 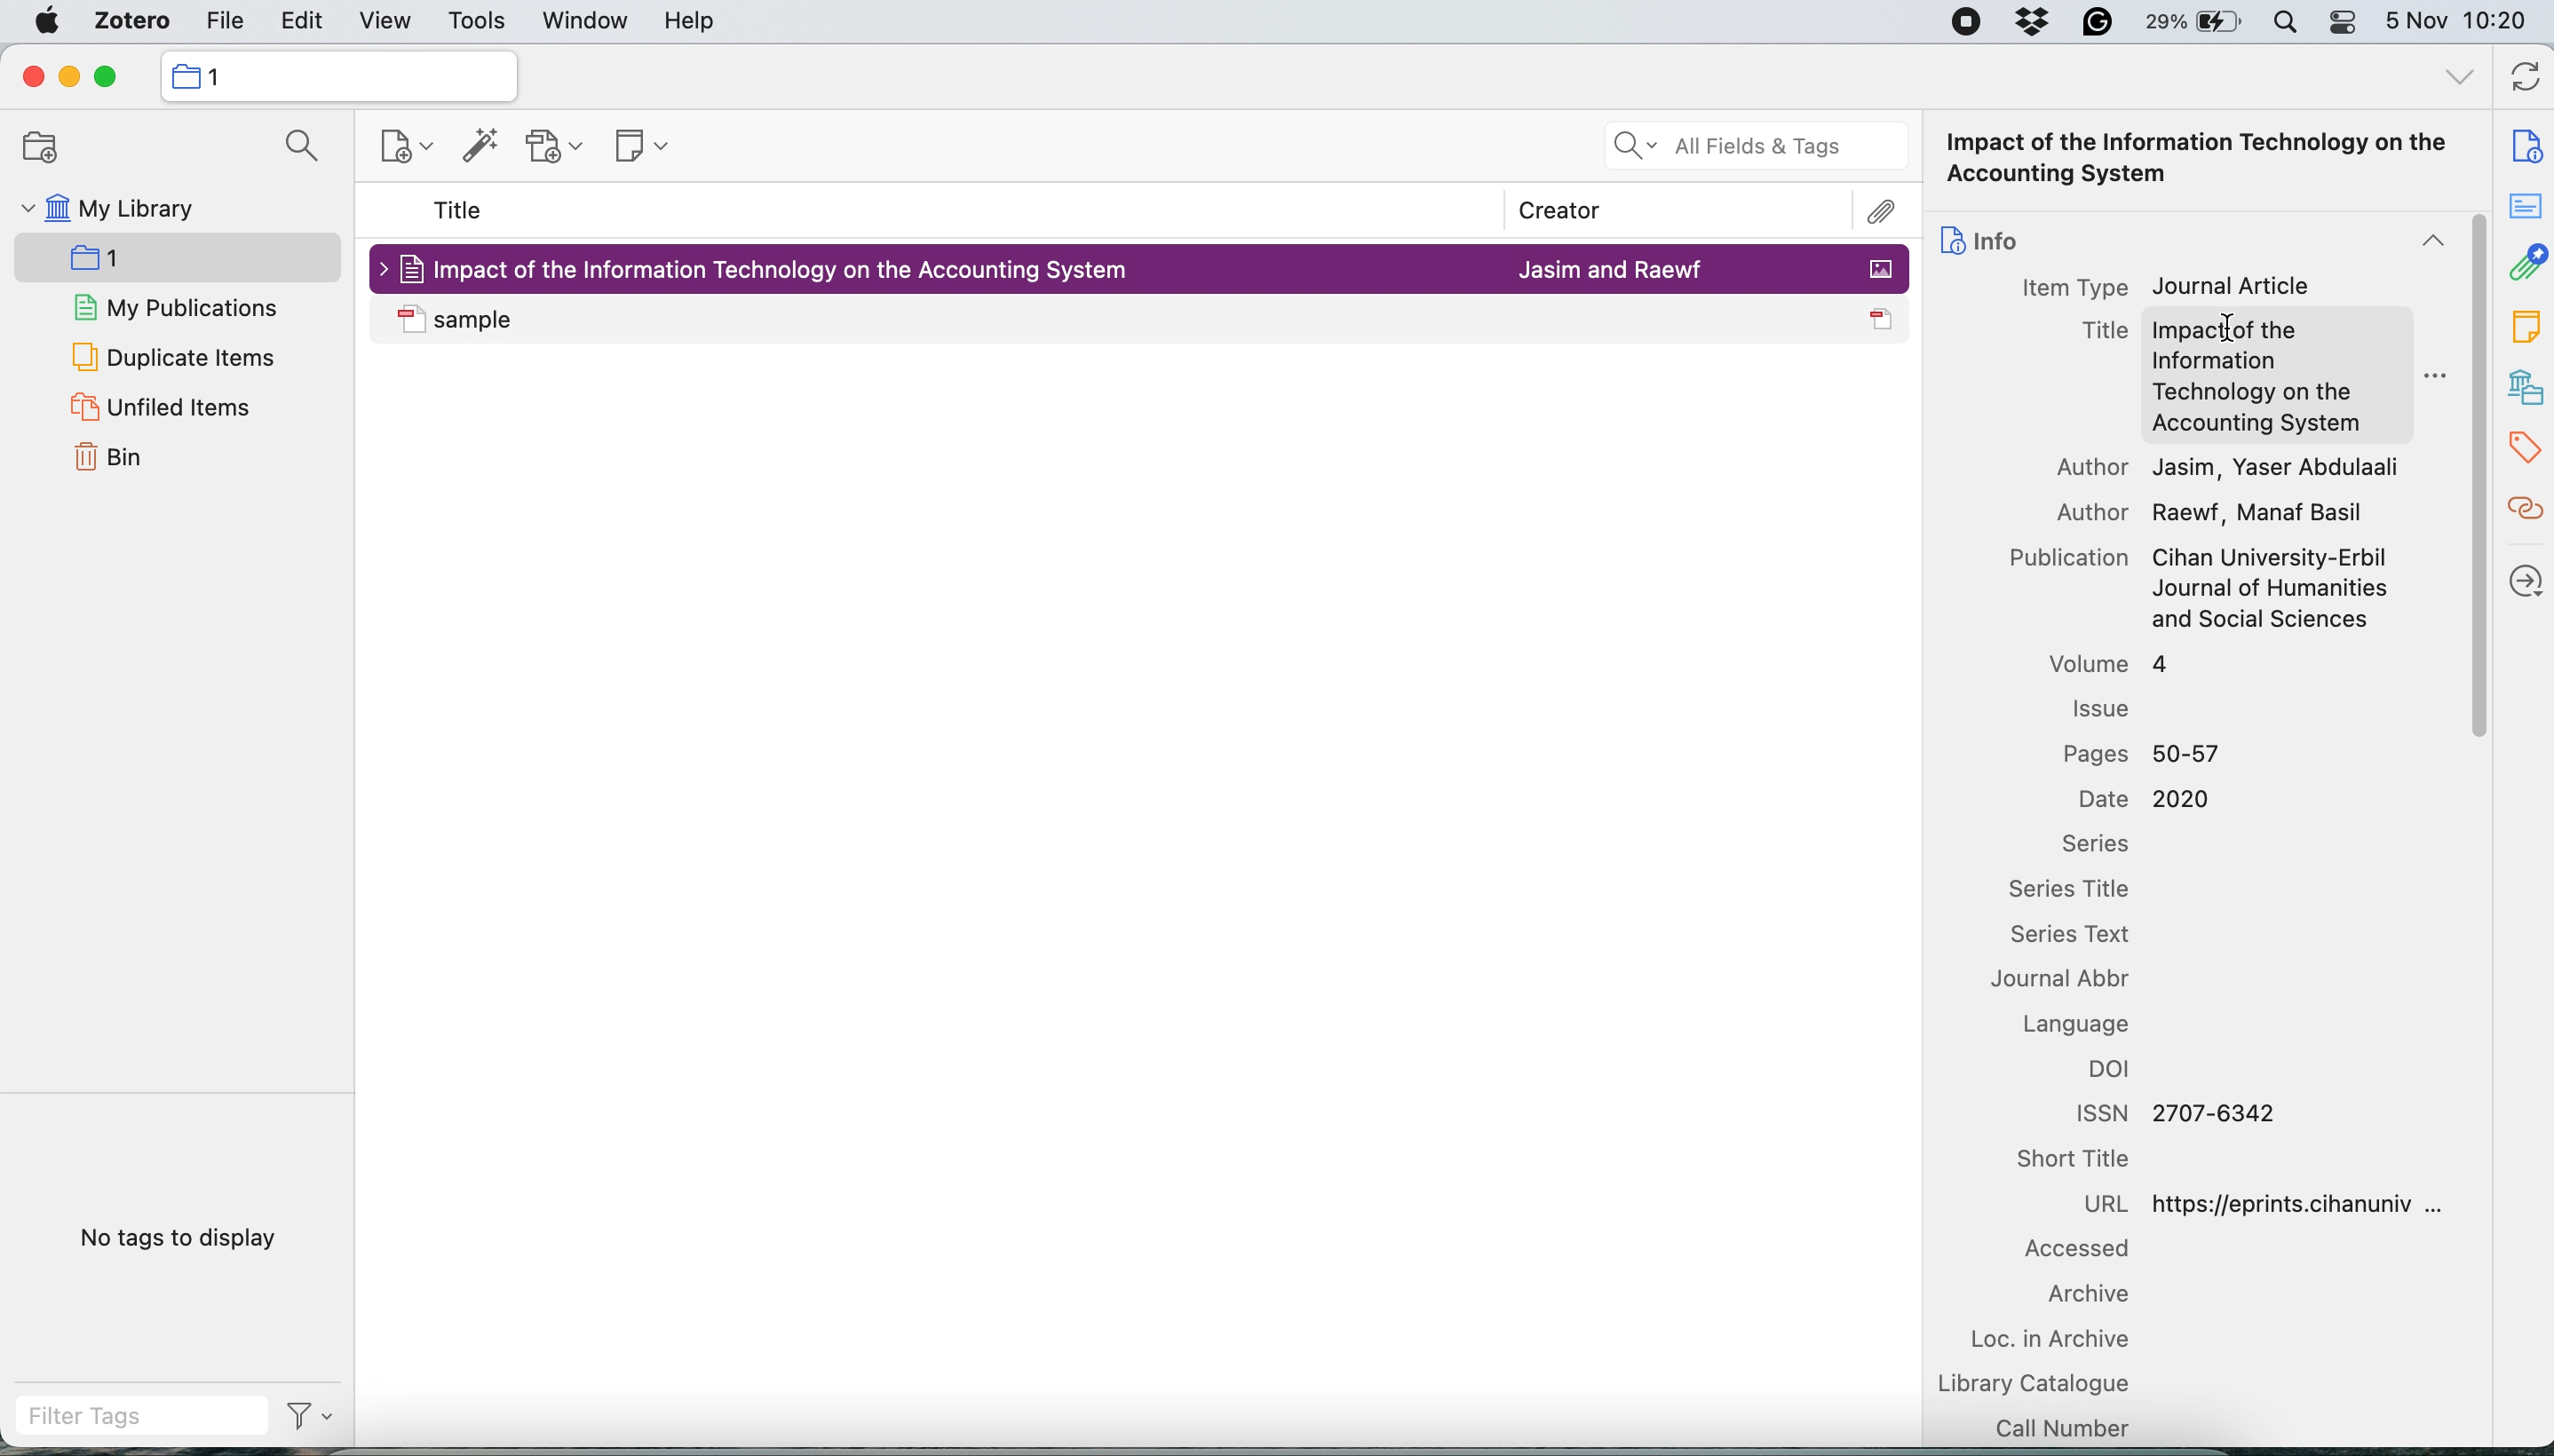 I want to click on abstract, so click(x=2524, y=207).